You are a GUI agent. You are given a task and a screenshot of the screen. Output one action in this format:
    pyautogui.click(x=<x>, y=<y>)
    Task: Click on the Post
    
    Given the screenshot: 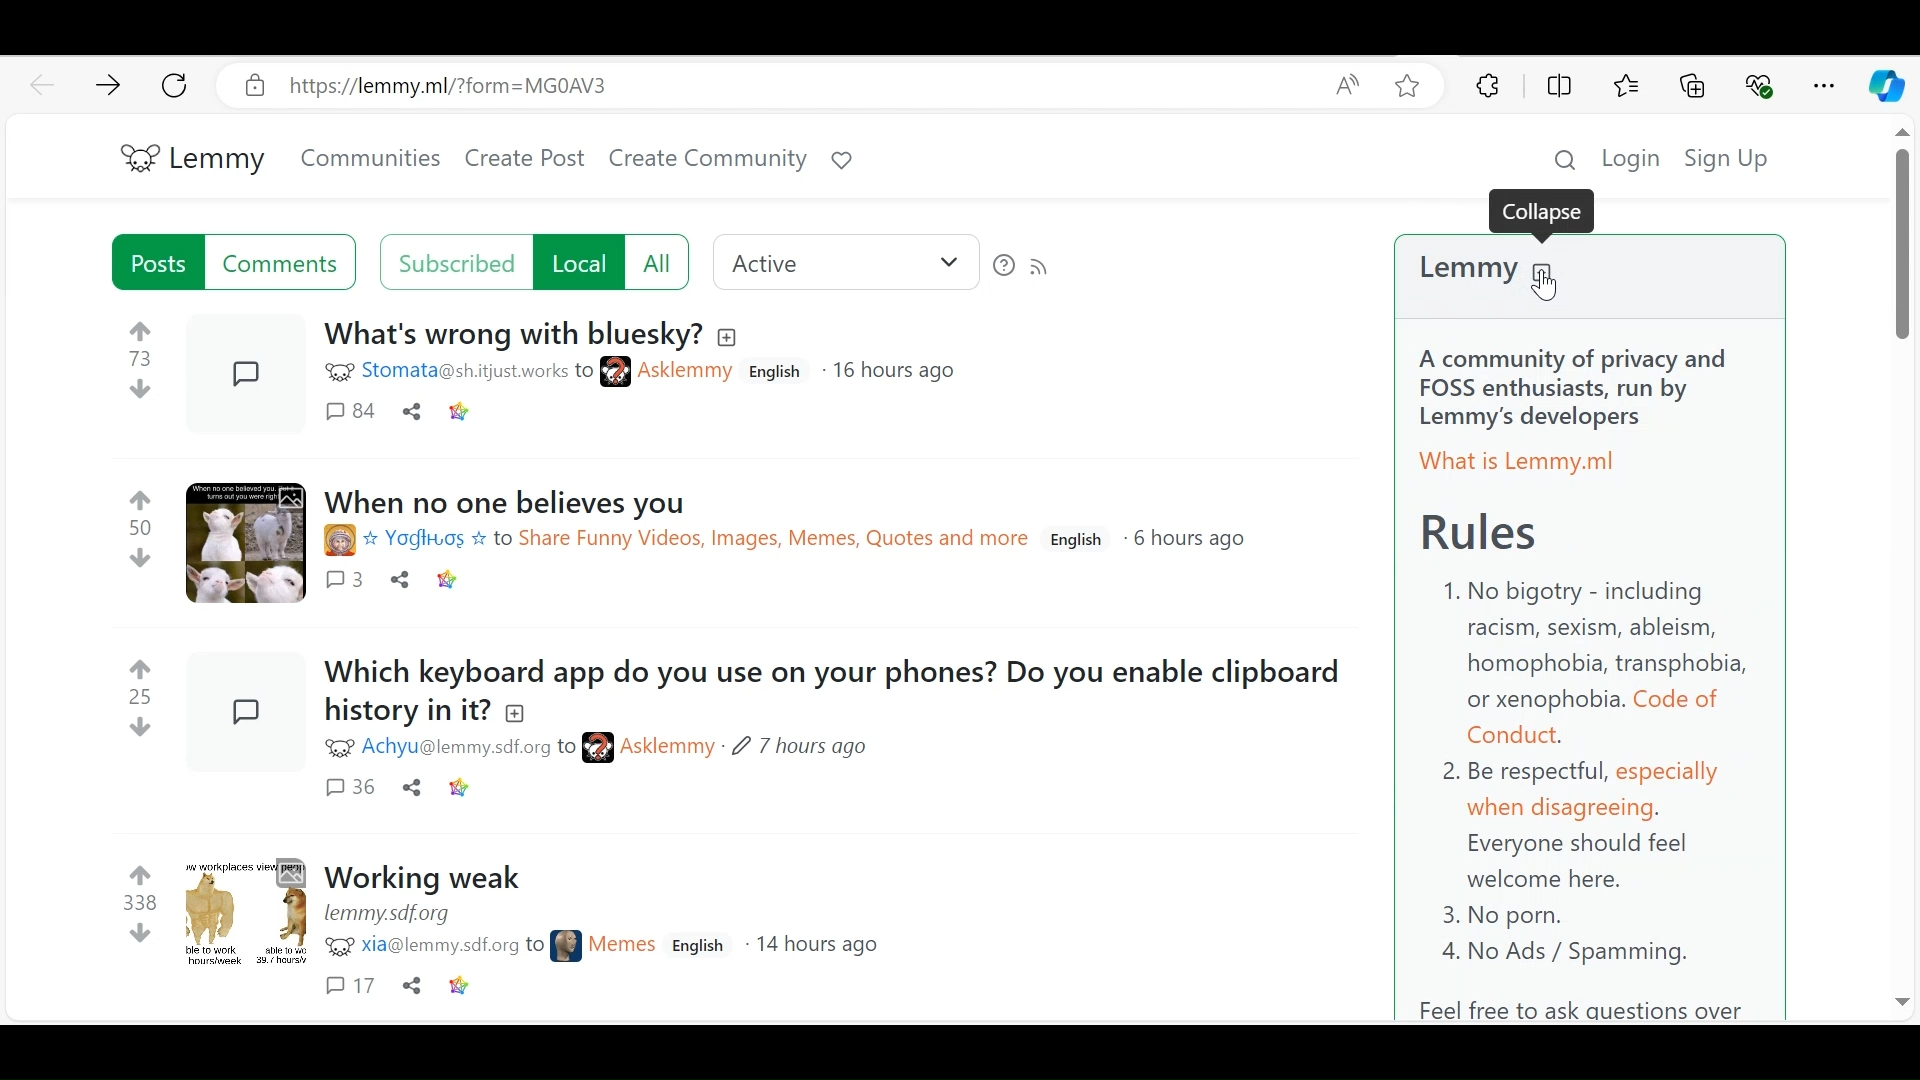 What is the action you would take?
    pyautogui.click(x=239, y=702)
    